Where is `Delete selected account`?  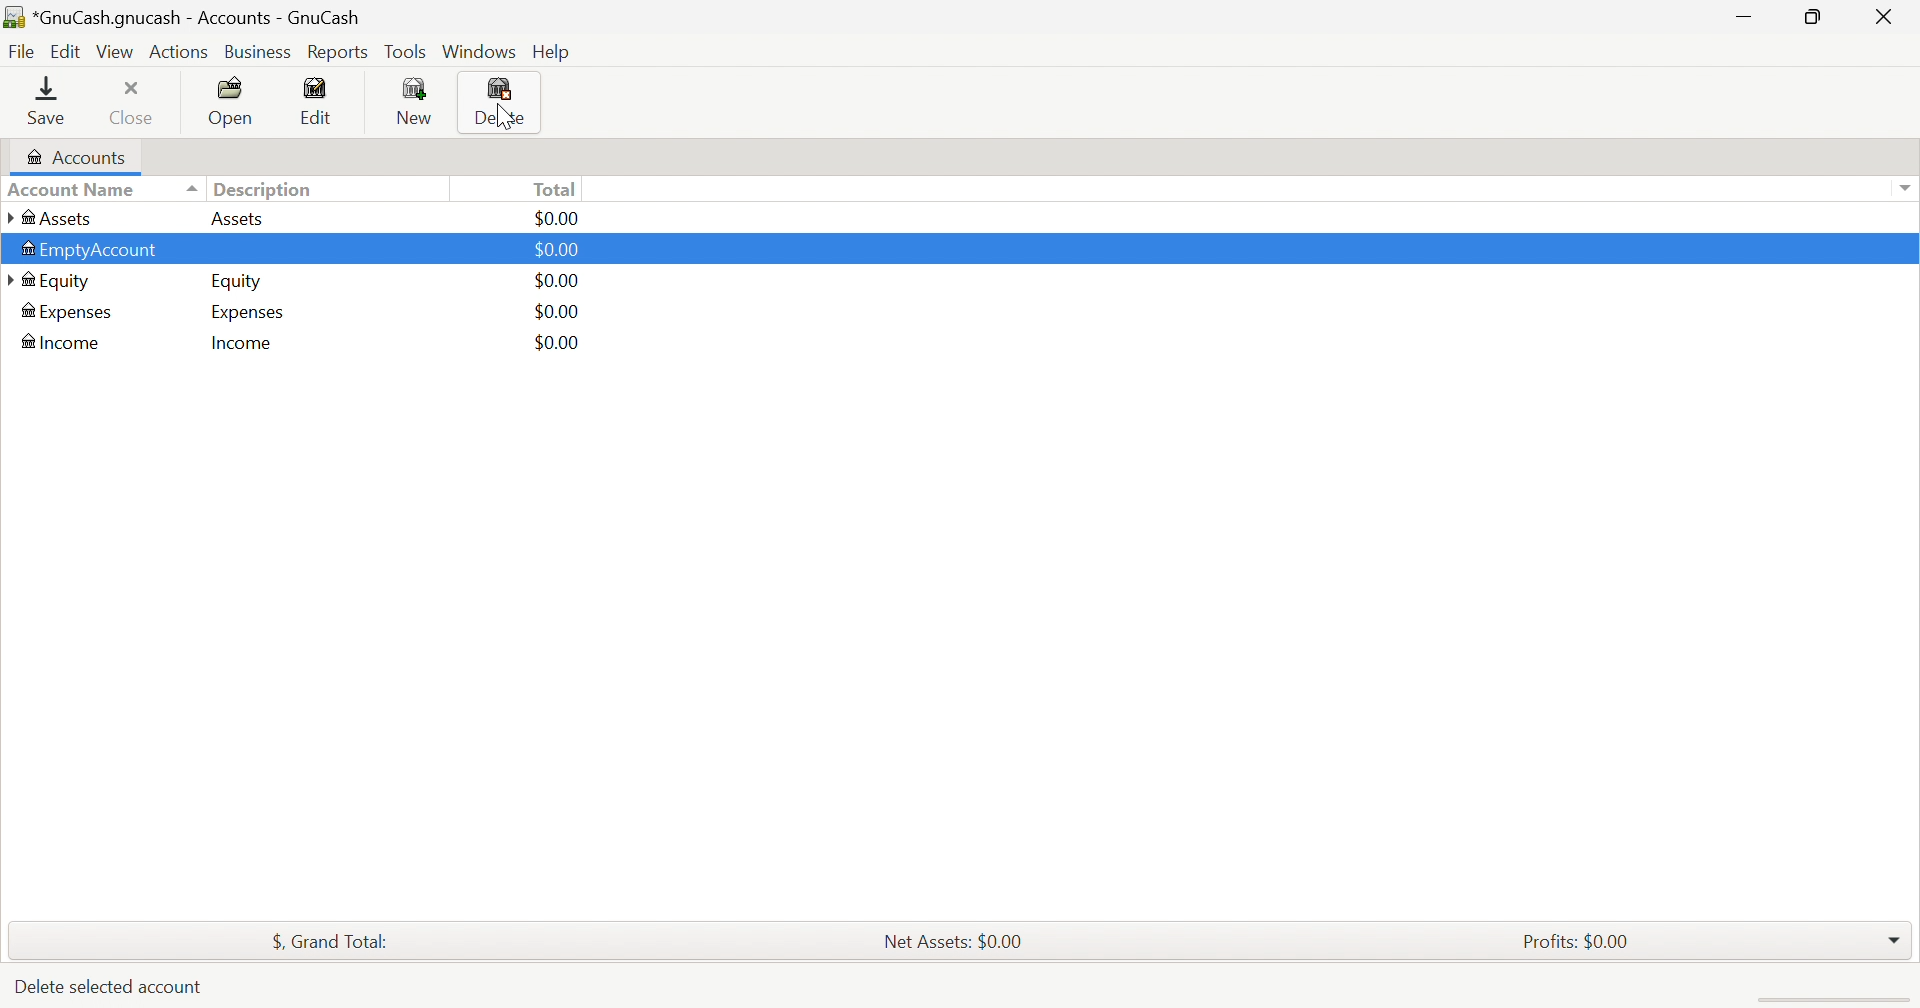 Delete selected account is located at coordinates (111, 986).